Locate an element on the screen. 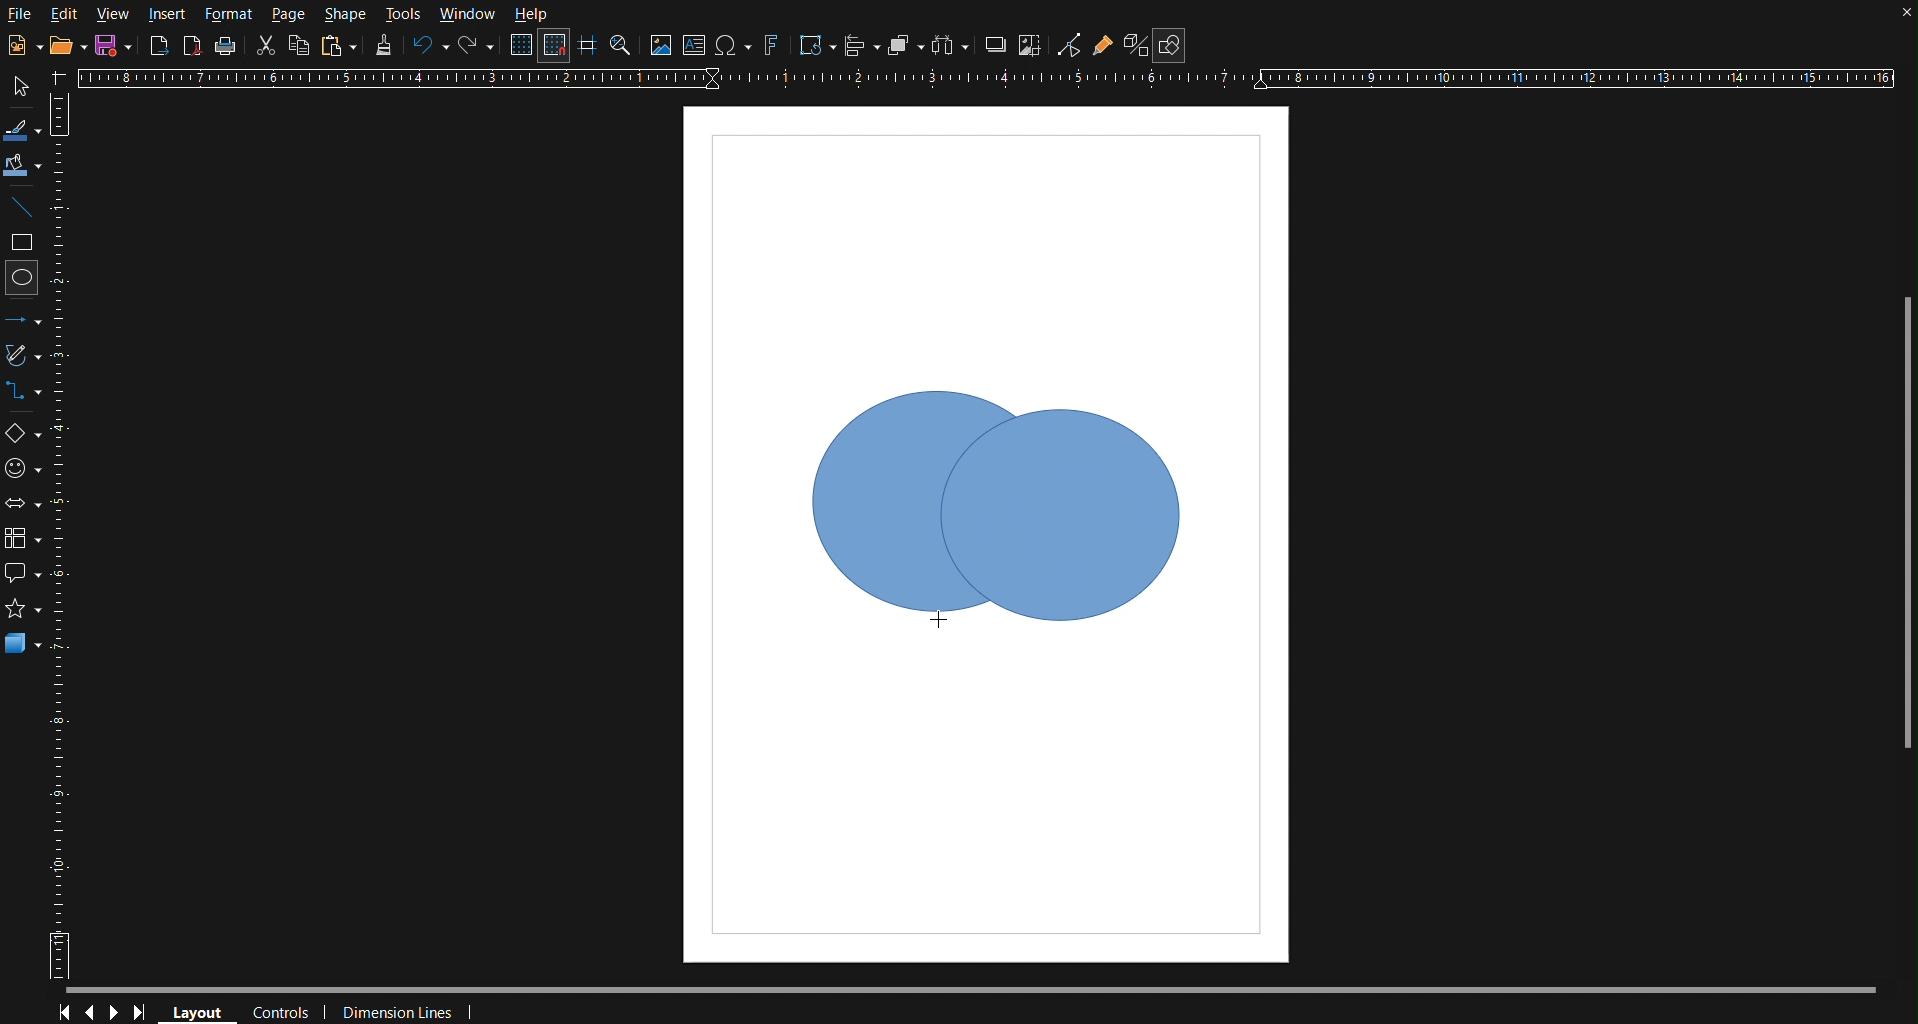 This screenshot has width=1918, height=1024. Export is located at coordinates (159, 46).